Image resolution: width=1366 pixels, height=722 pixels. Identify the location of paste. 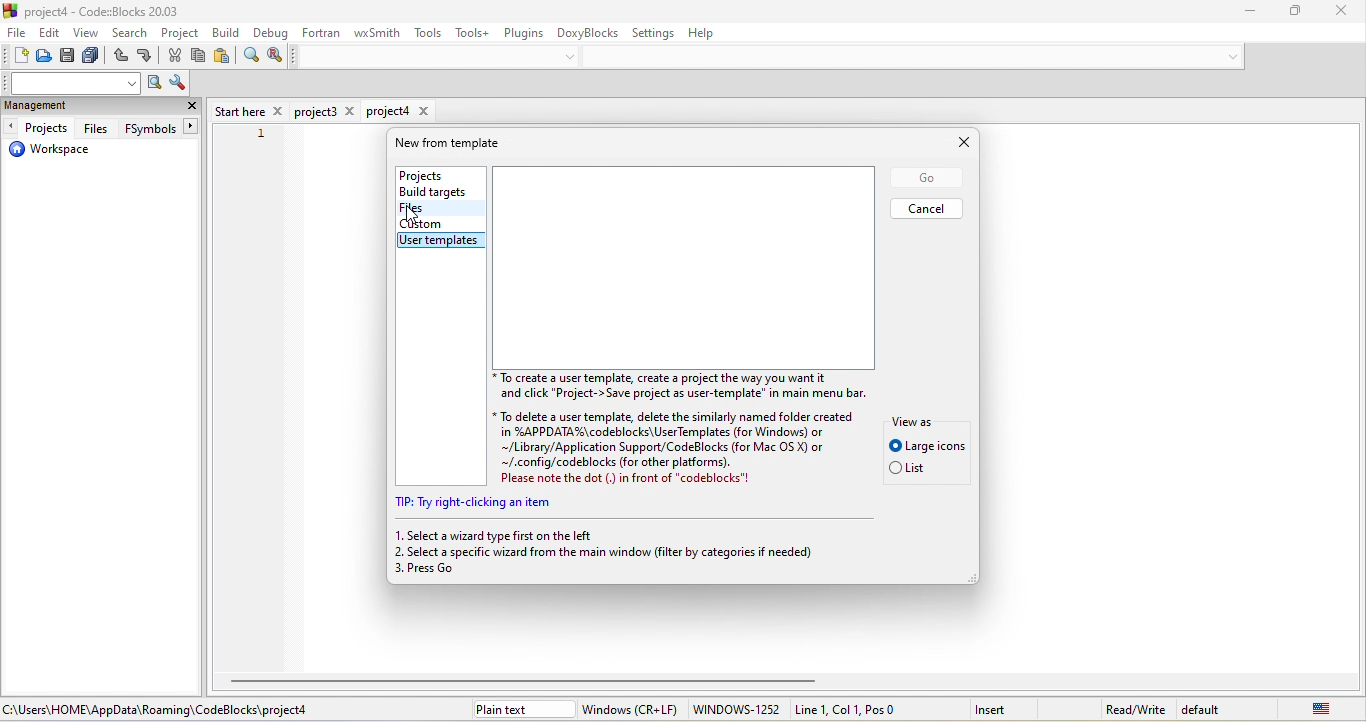
(223, 58).